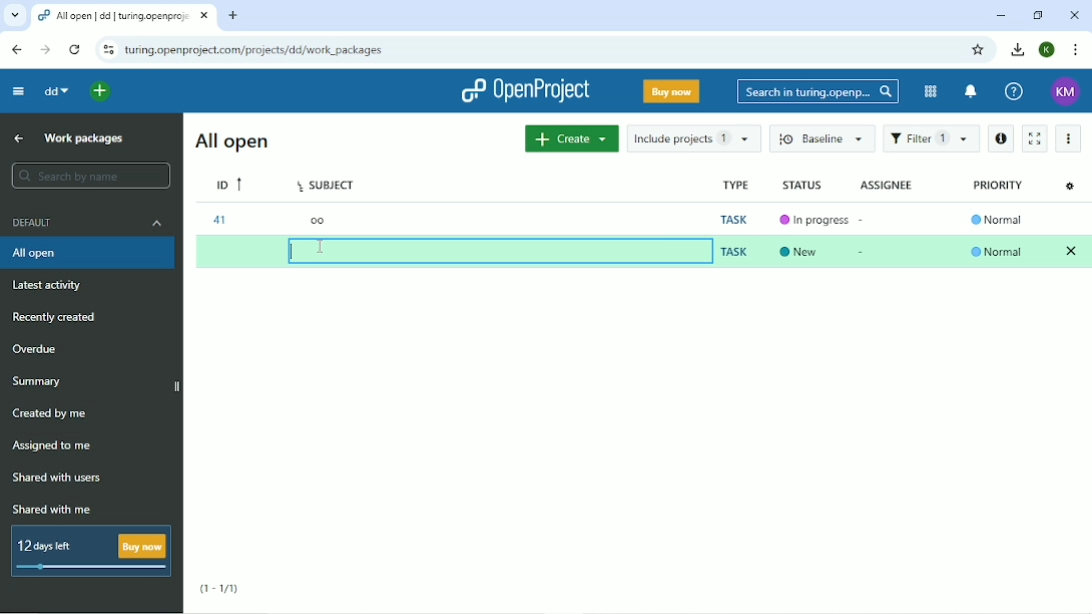  What do you see at coordinates (1036, 139) in the screenshot?
I see `Activate zen mode` at bounding box center [1036, 139].